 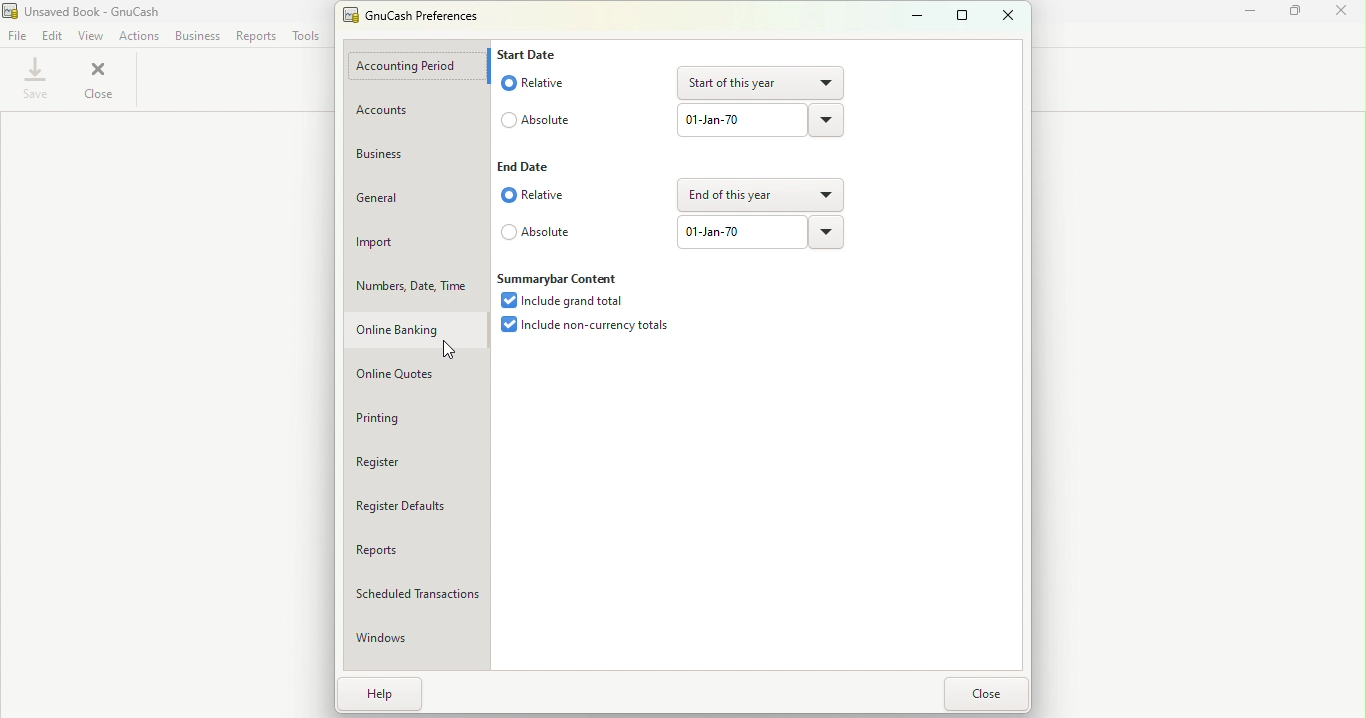 I want to click on end of this year, so click(x=764, y=196).